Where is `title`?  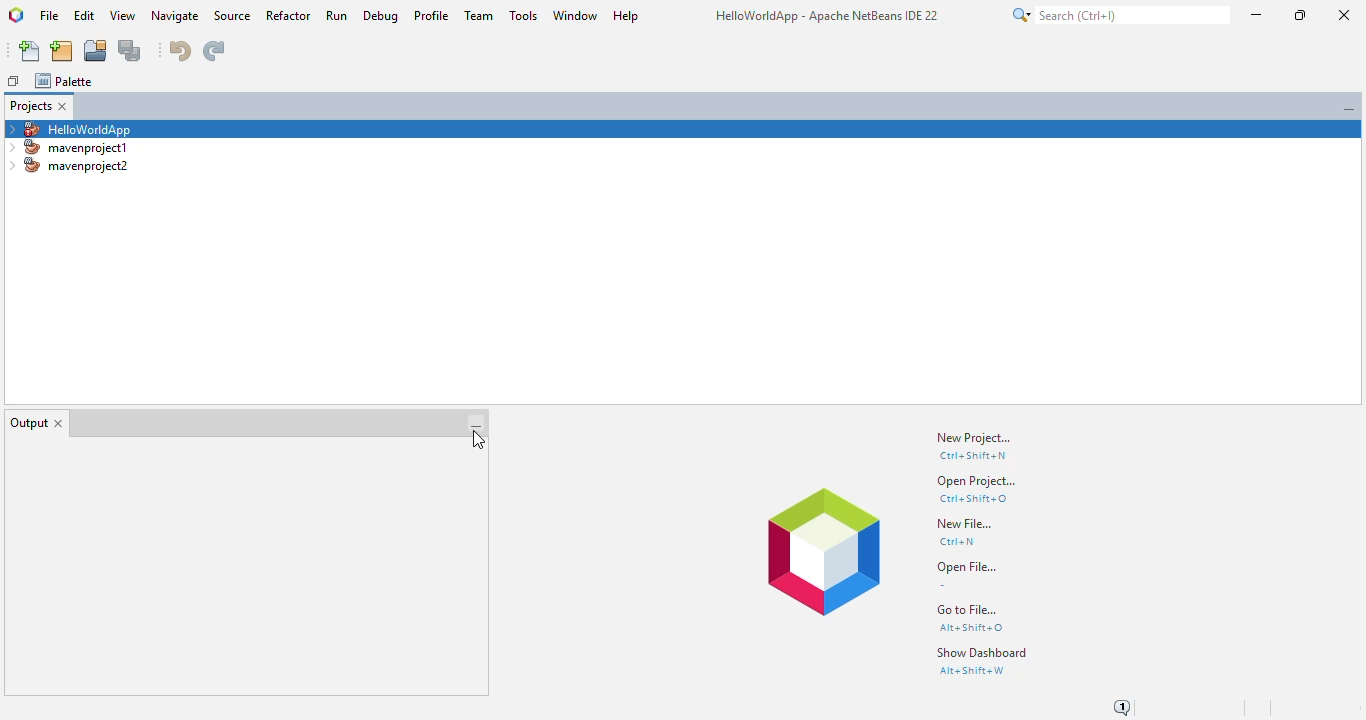 title is located at coordinates (827, 15).